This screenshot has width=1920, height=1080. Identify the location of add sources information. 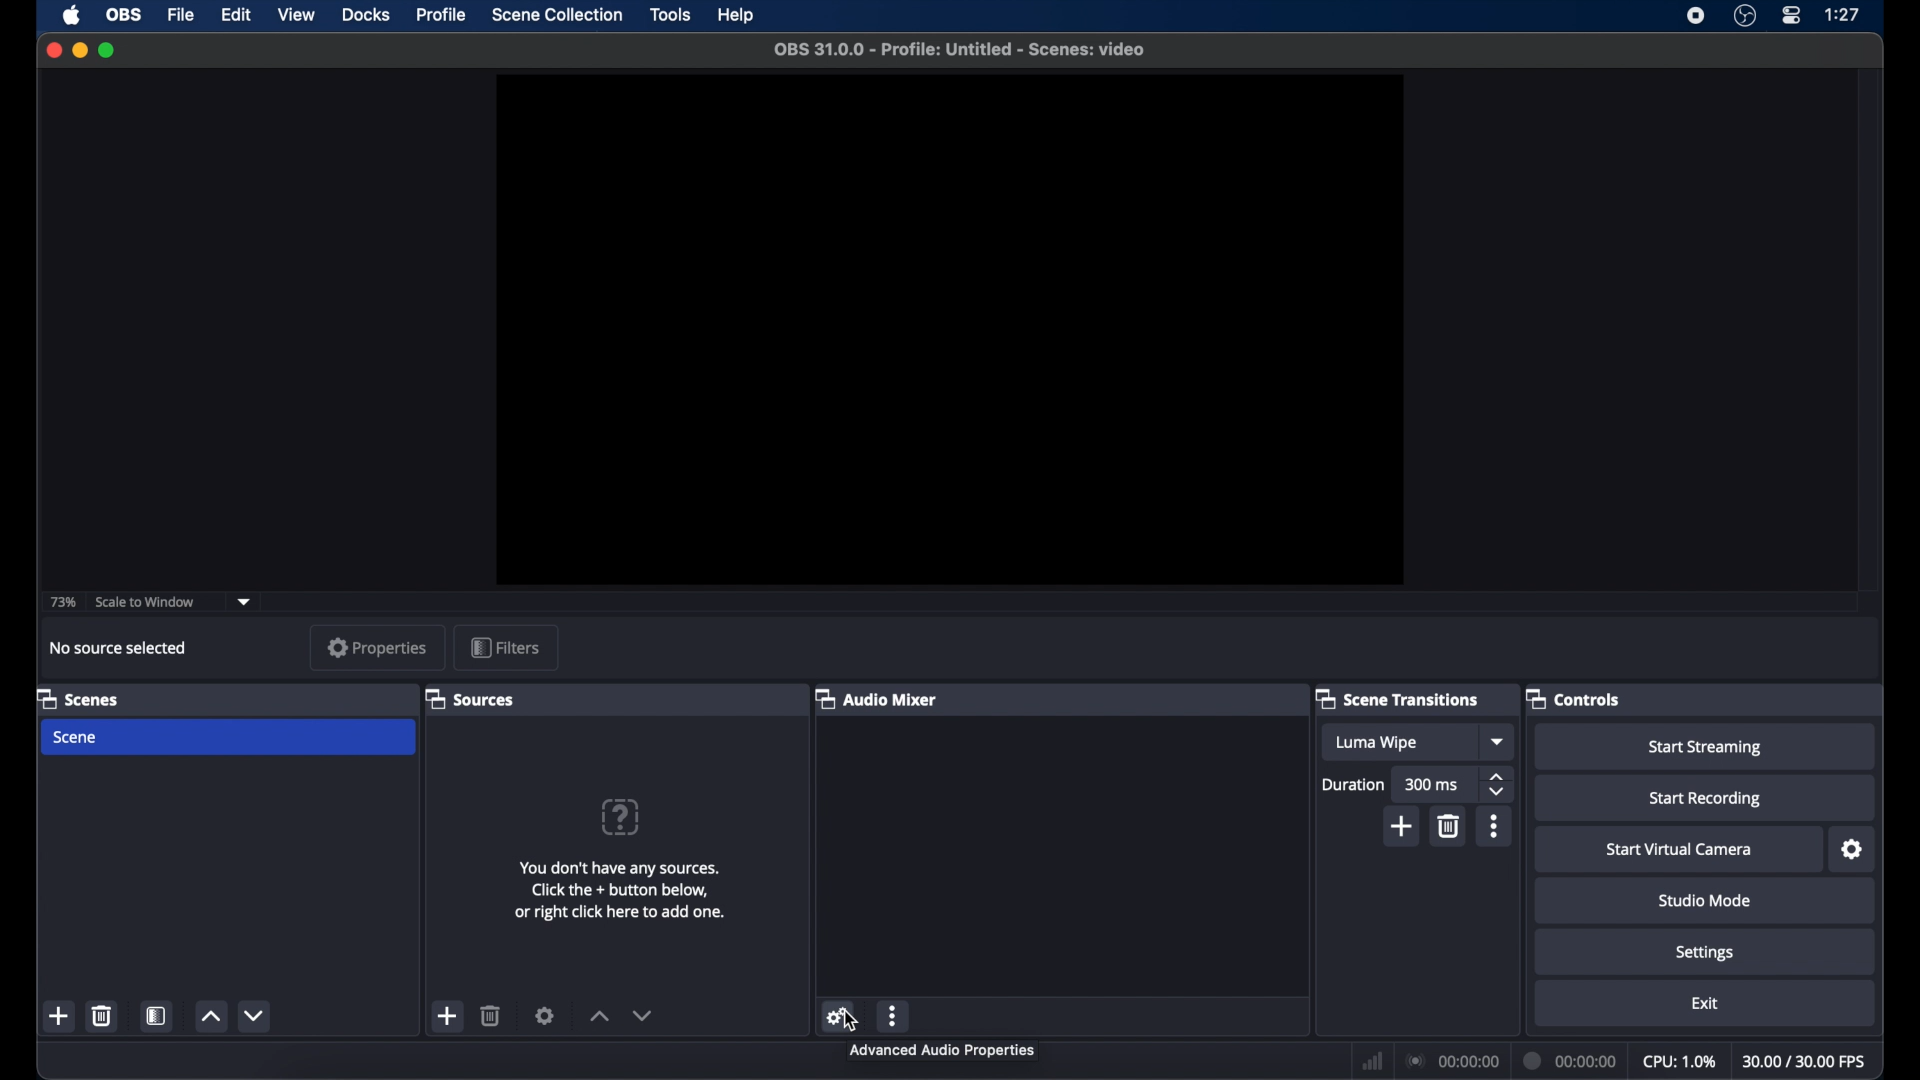
(623, 890).